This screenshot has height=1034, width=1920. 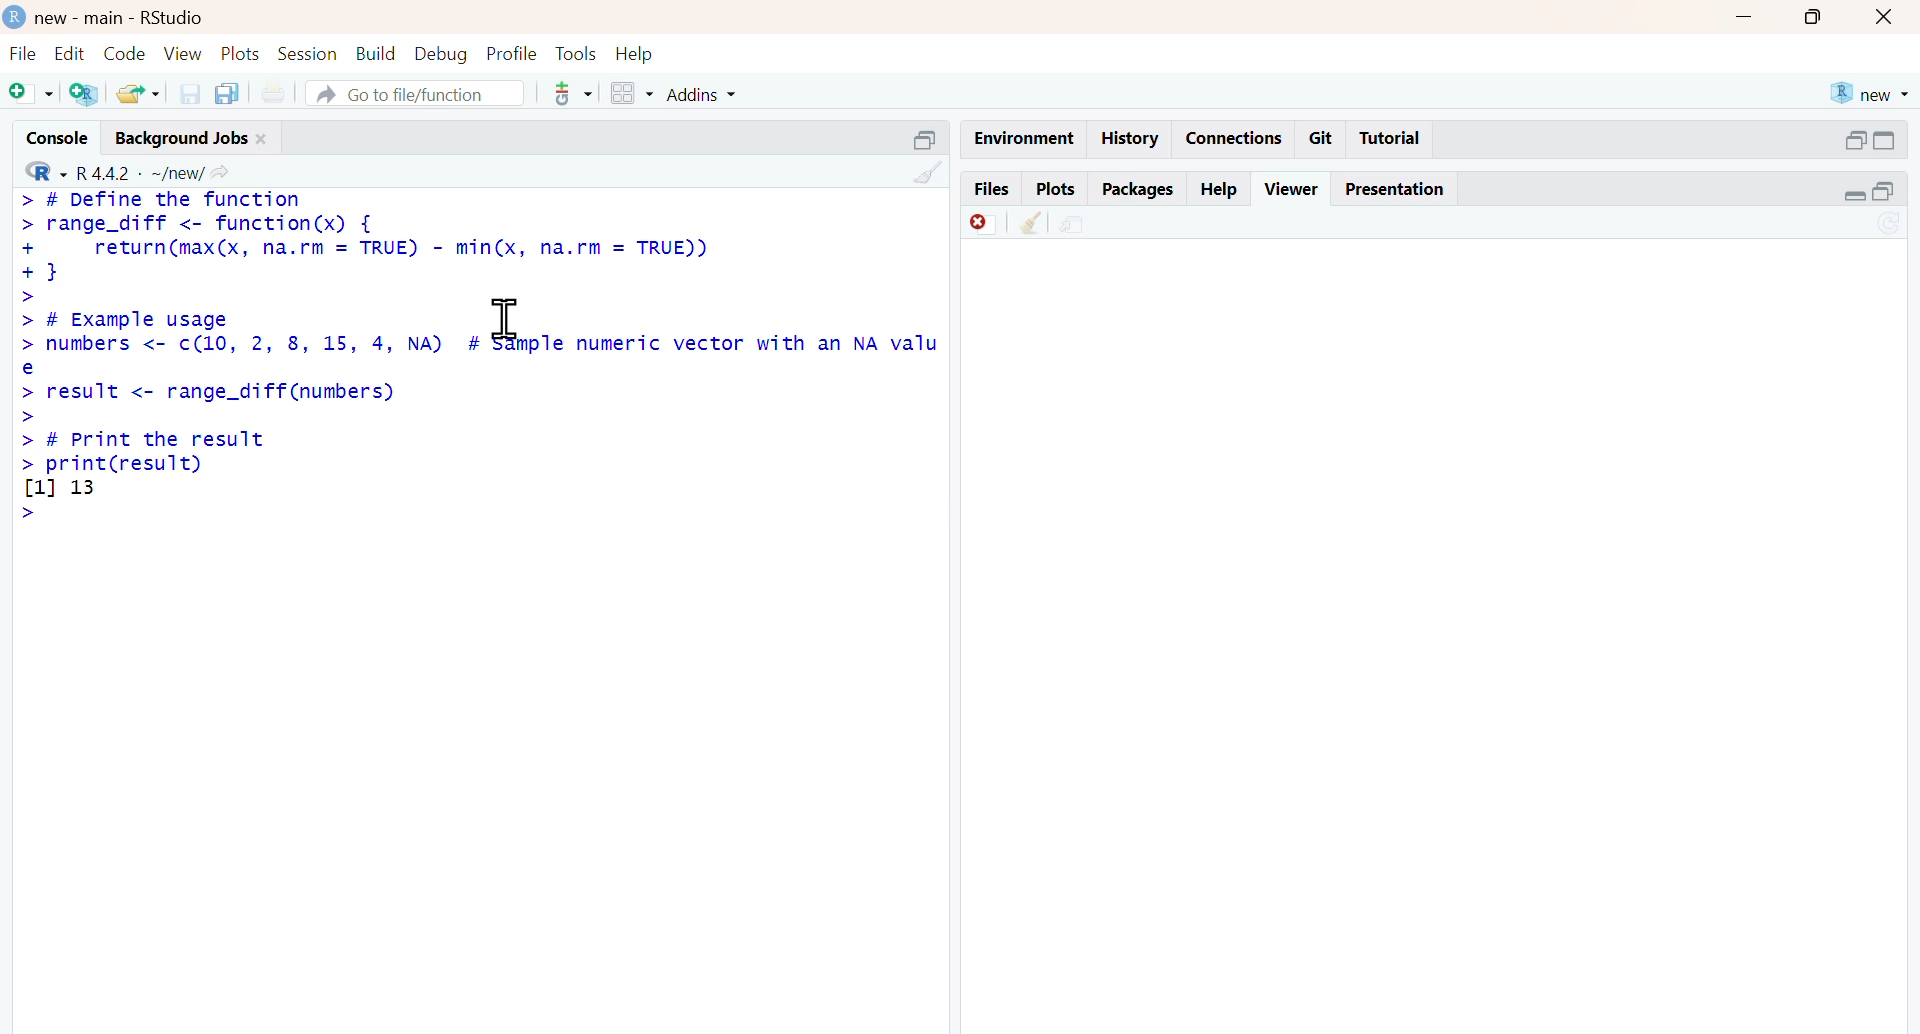 What do you see at coordinates (242, 55) in the screenshot?
I see `plots` at bounding box center [242, 55].